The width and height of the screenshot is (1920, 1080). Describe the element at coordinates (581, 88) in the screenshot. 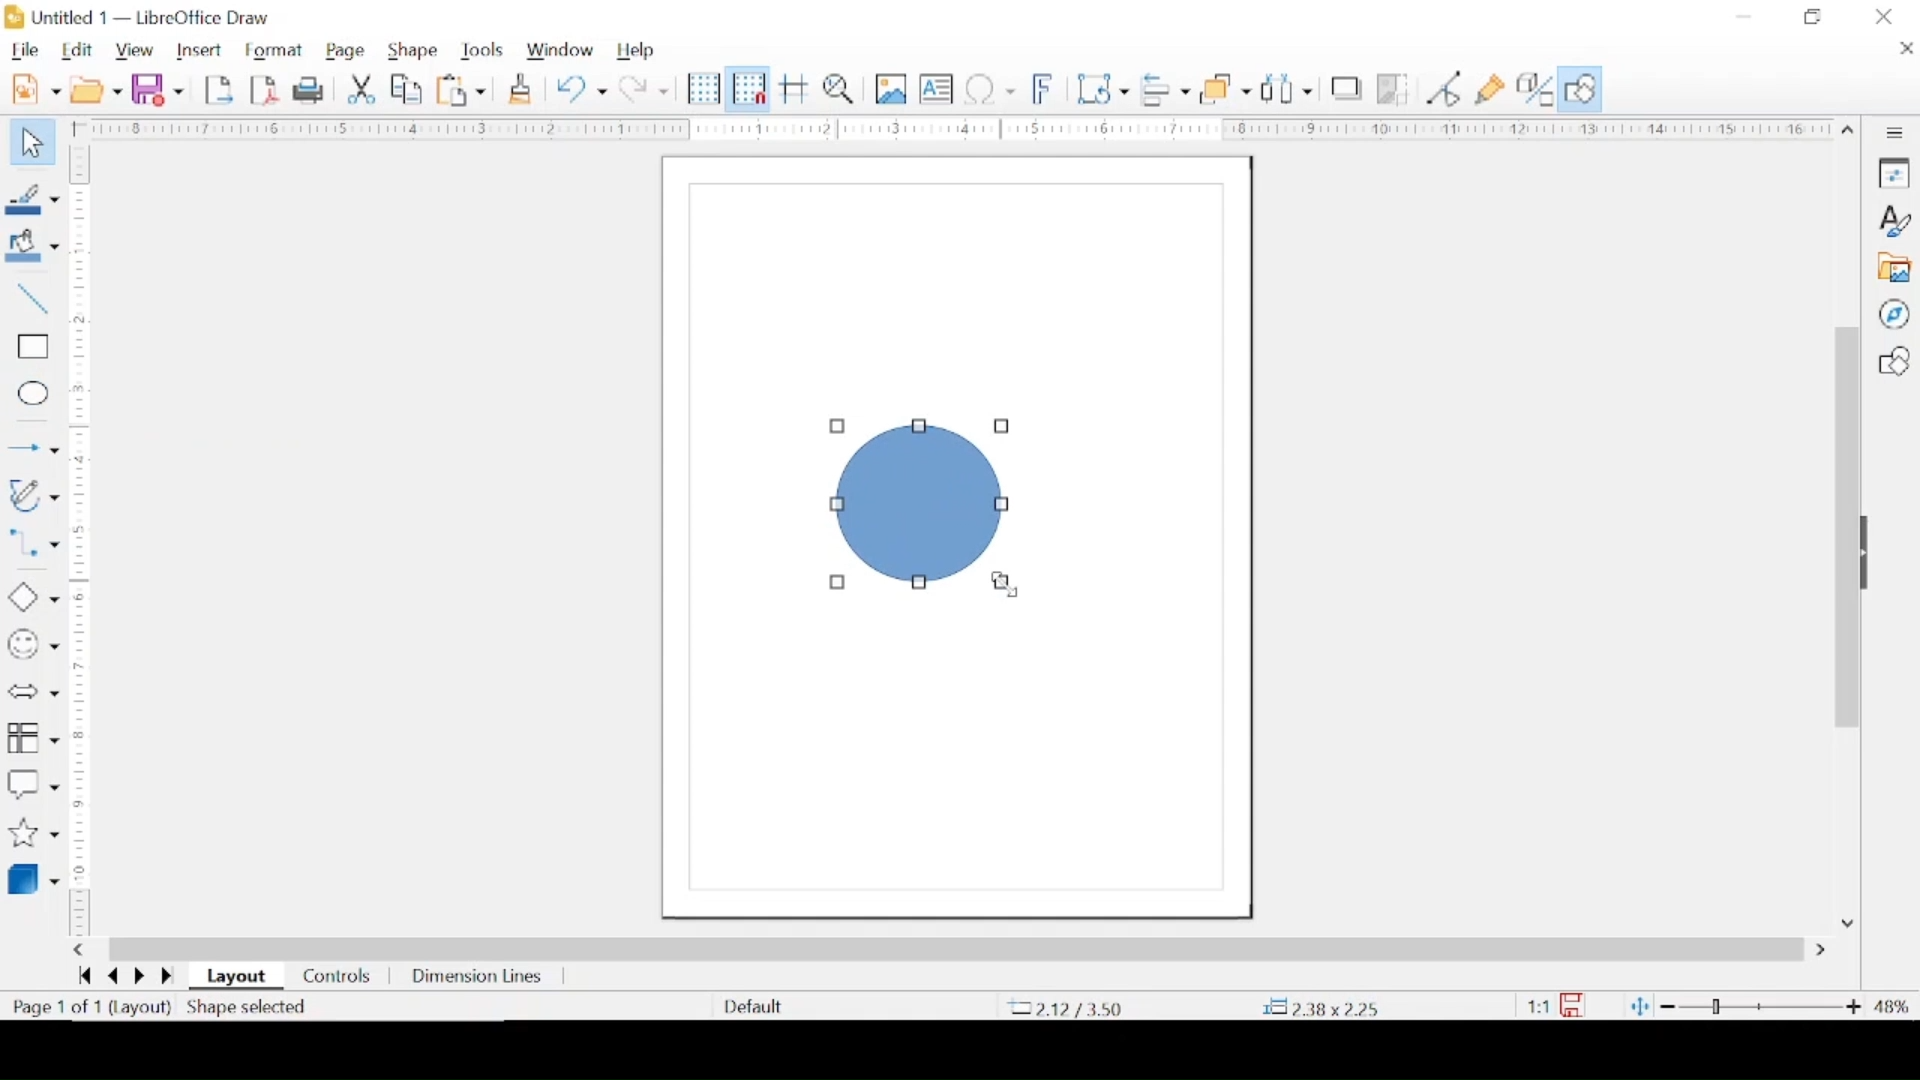

I see `undo` at that location.